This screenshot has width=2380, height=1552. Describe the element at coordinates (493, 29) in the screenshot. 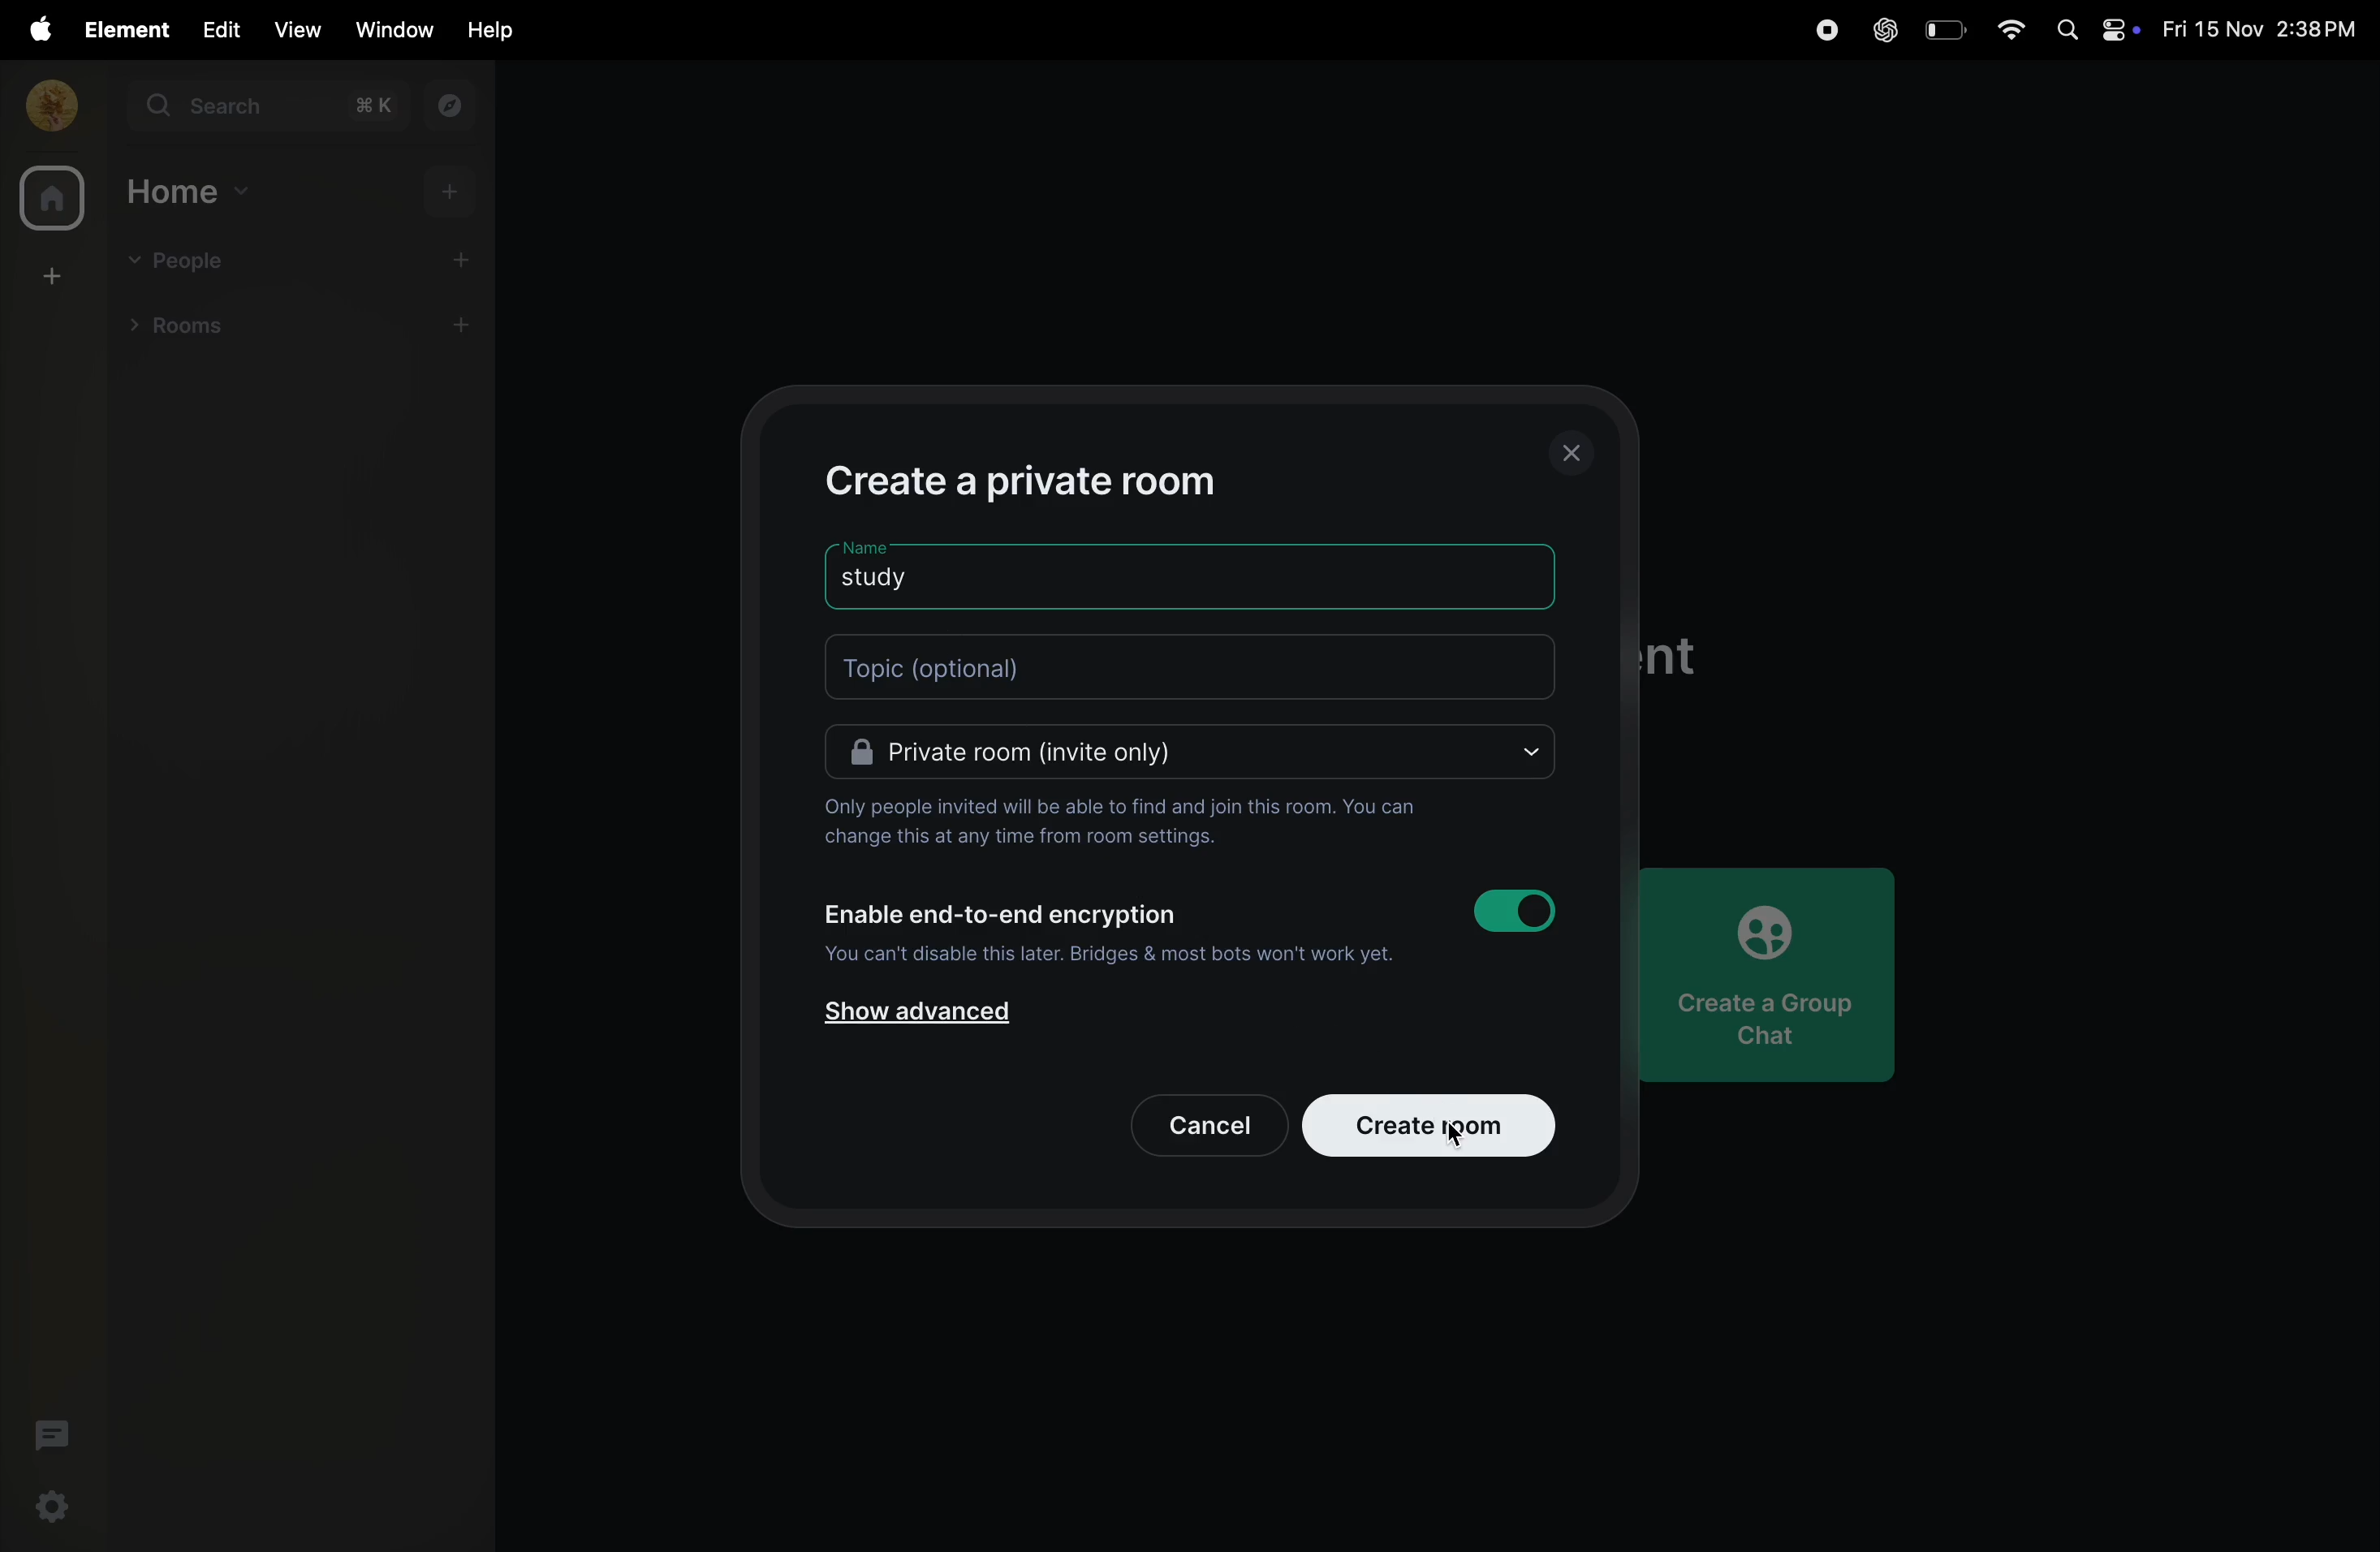

I see `help` at that location.